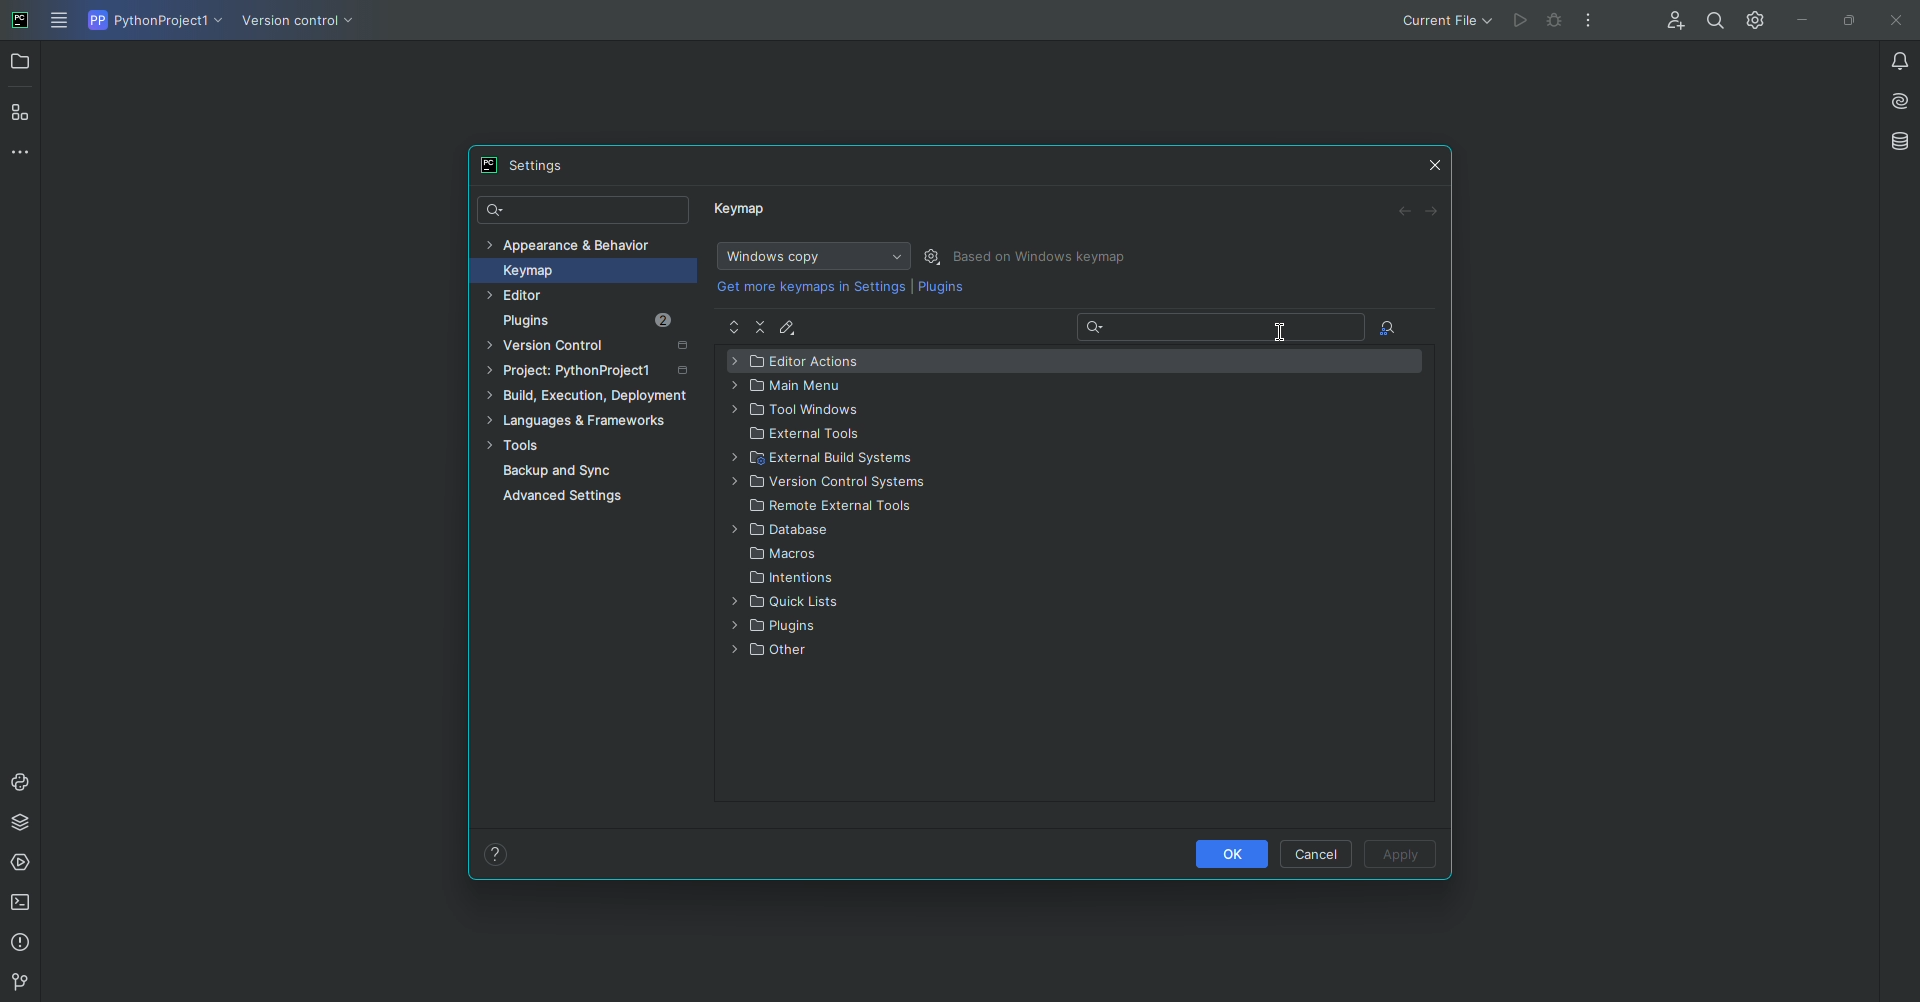 Image resolution: width=1920 pixels, height=1002 pixels. What do you see at coordinates (22, 64) in the screenshot?
I see `Project` at bounding box center [22, 64].